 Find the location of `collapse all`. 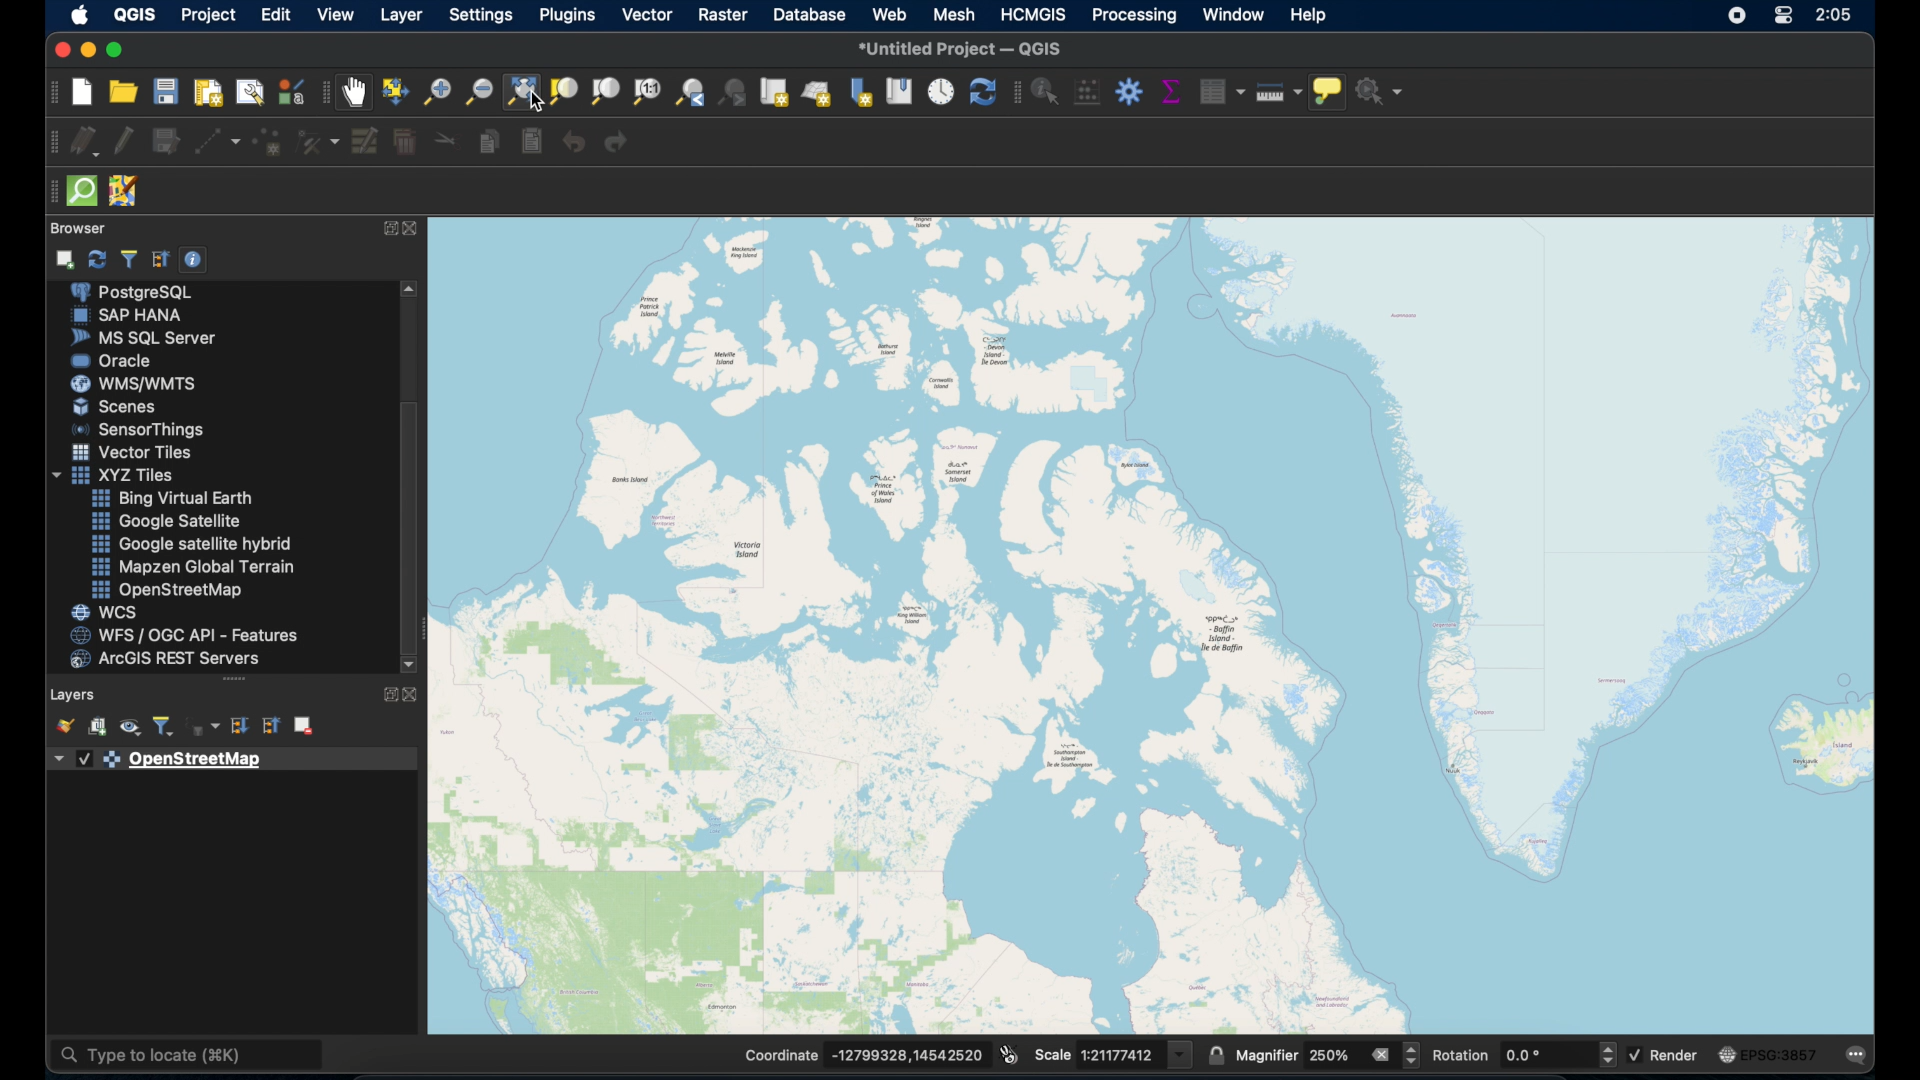

collapse all is located at coordinates (272, 725).